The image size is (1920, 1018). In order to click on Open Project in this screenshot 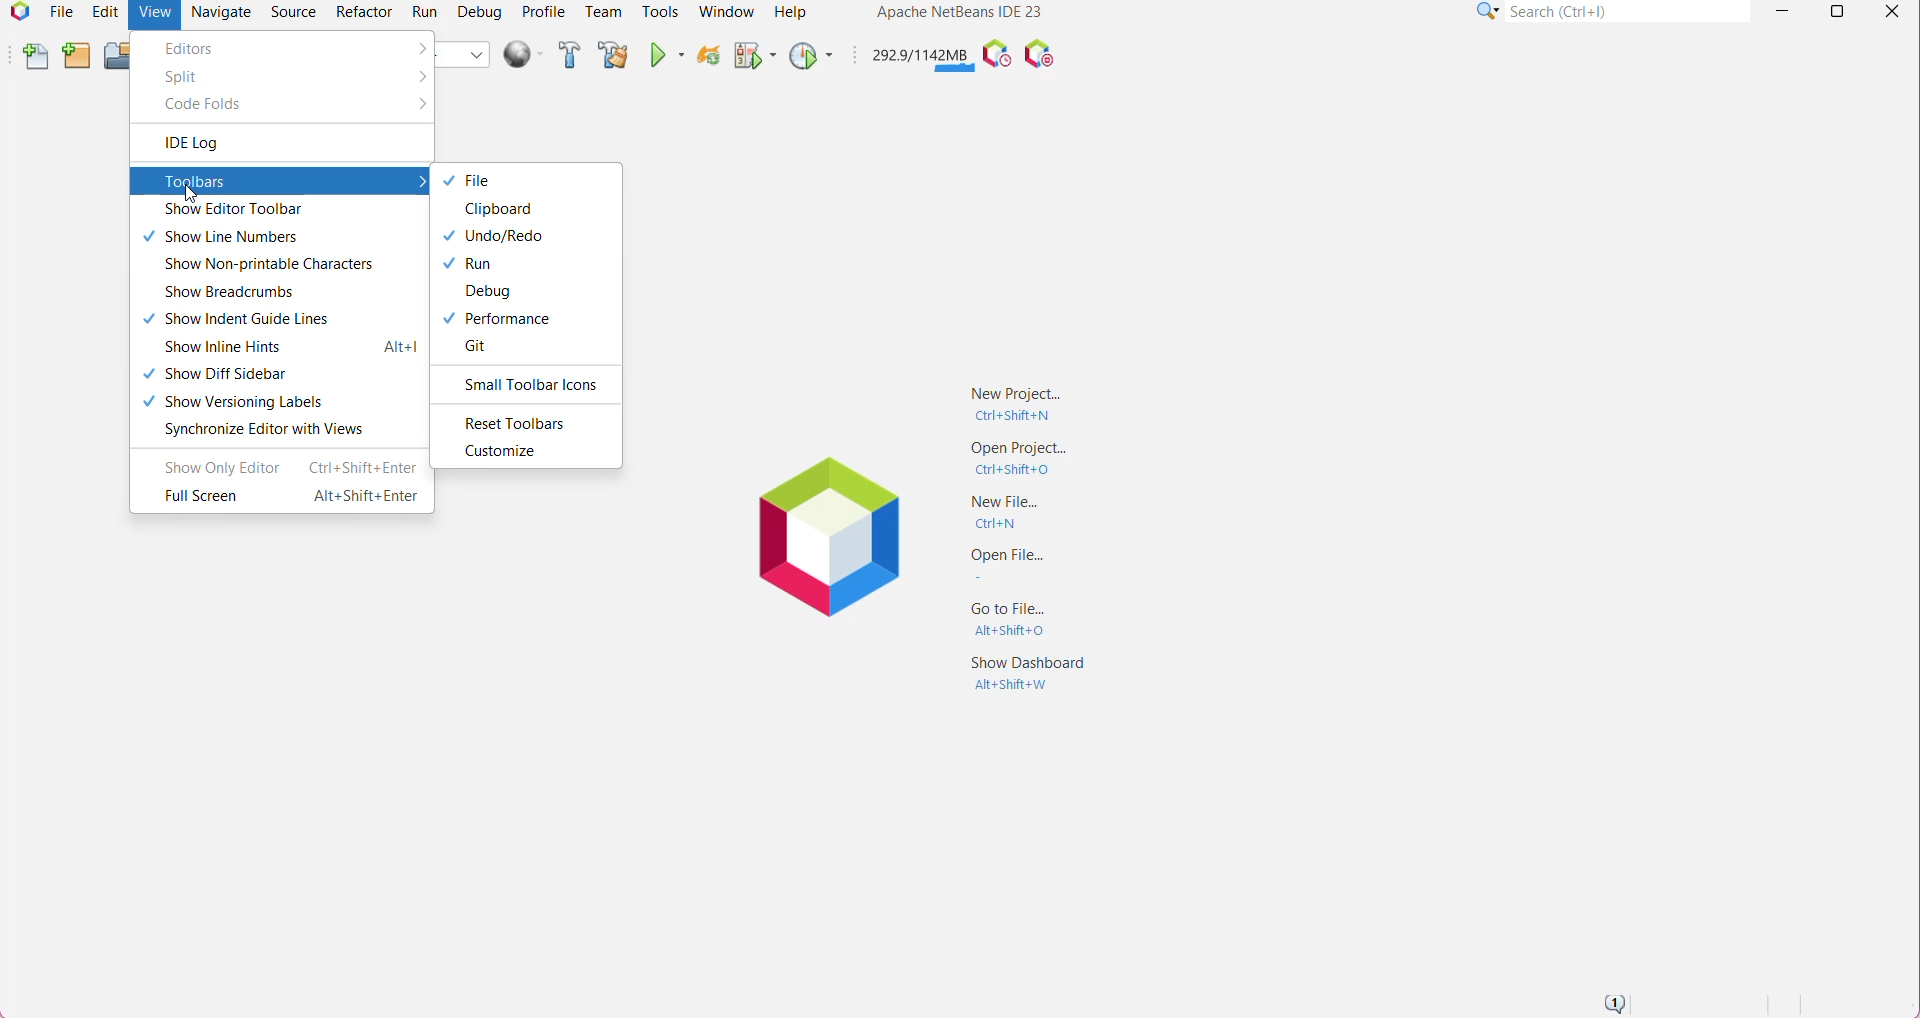, I will do `click(117, 57)`.